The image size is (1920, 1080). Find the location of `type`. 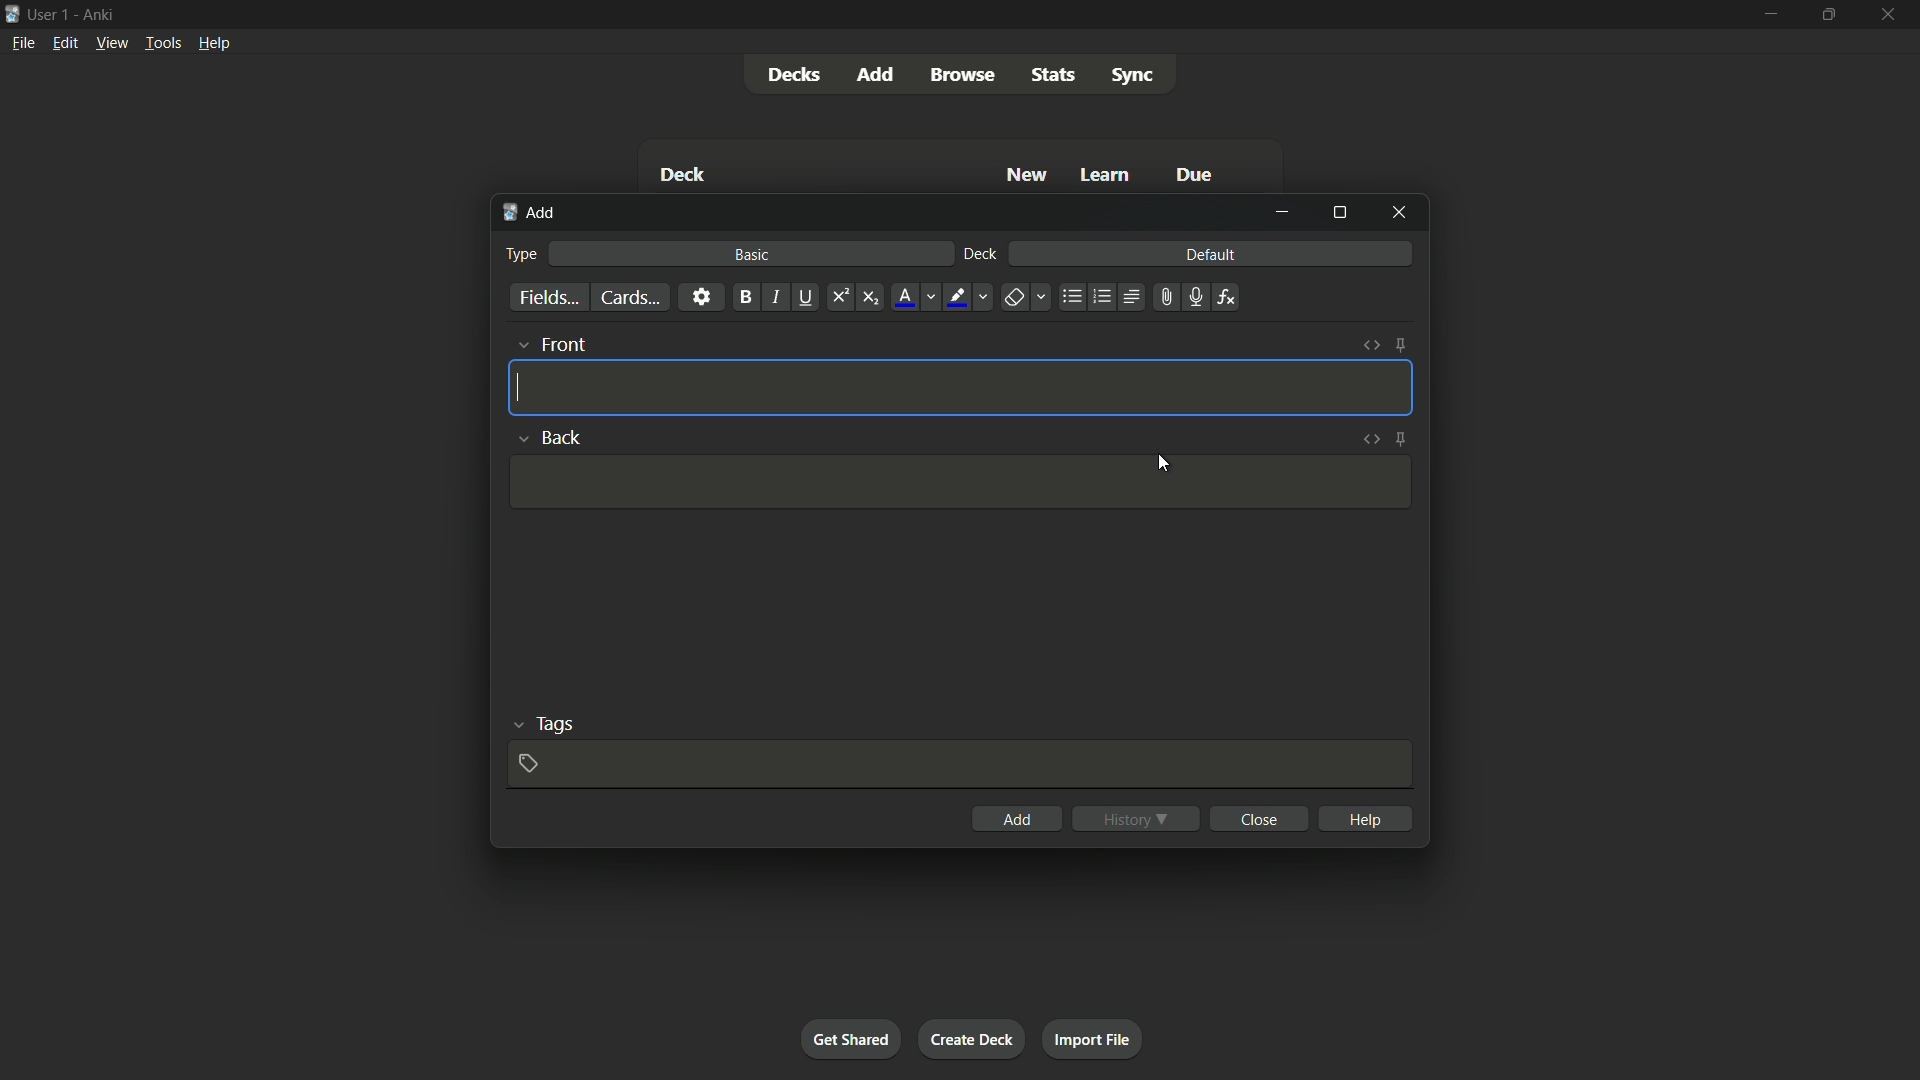

type is located at coordinates (522, 254).